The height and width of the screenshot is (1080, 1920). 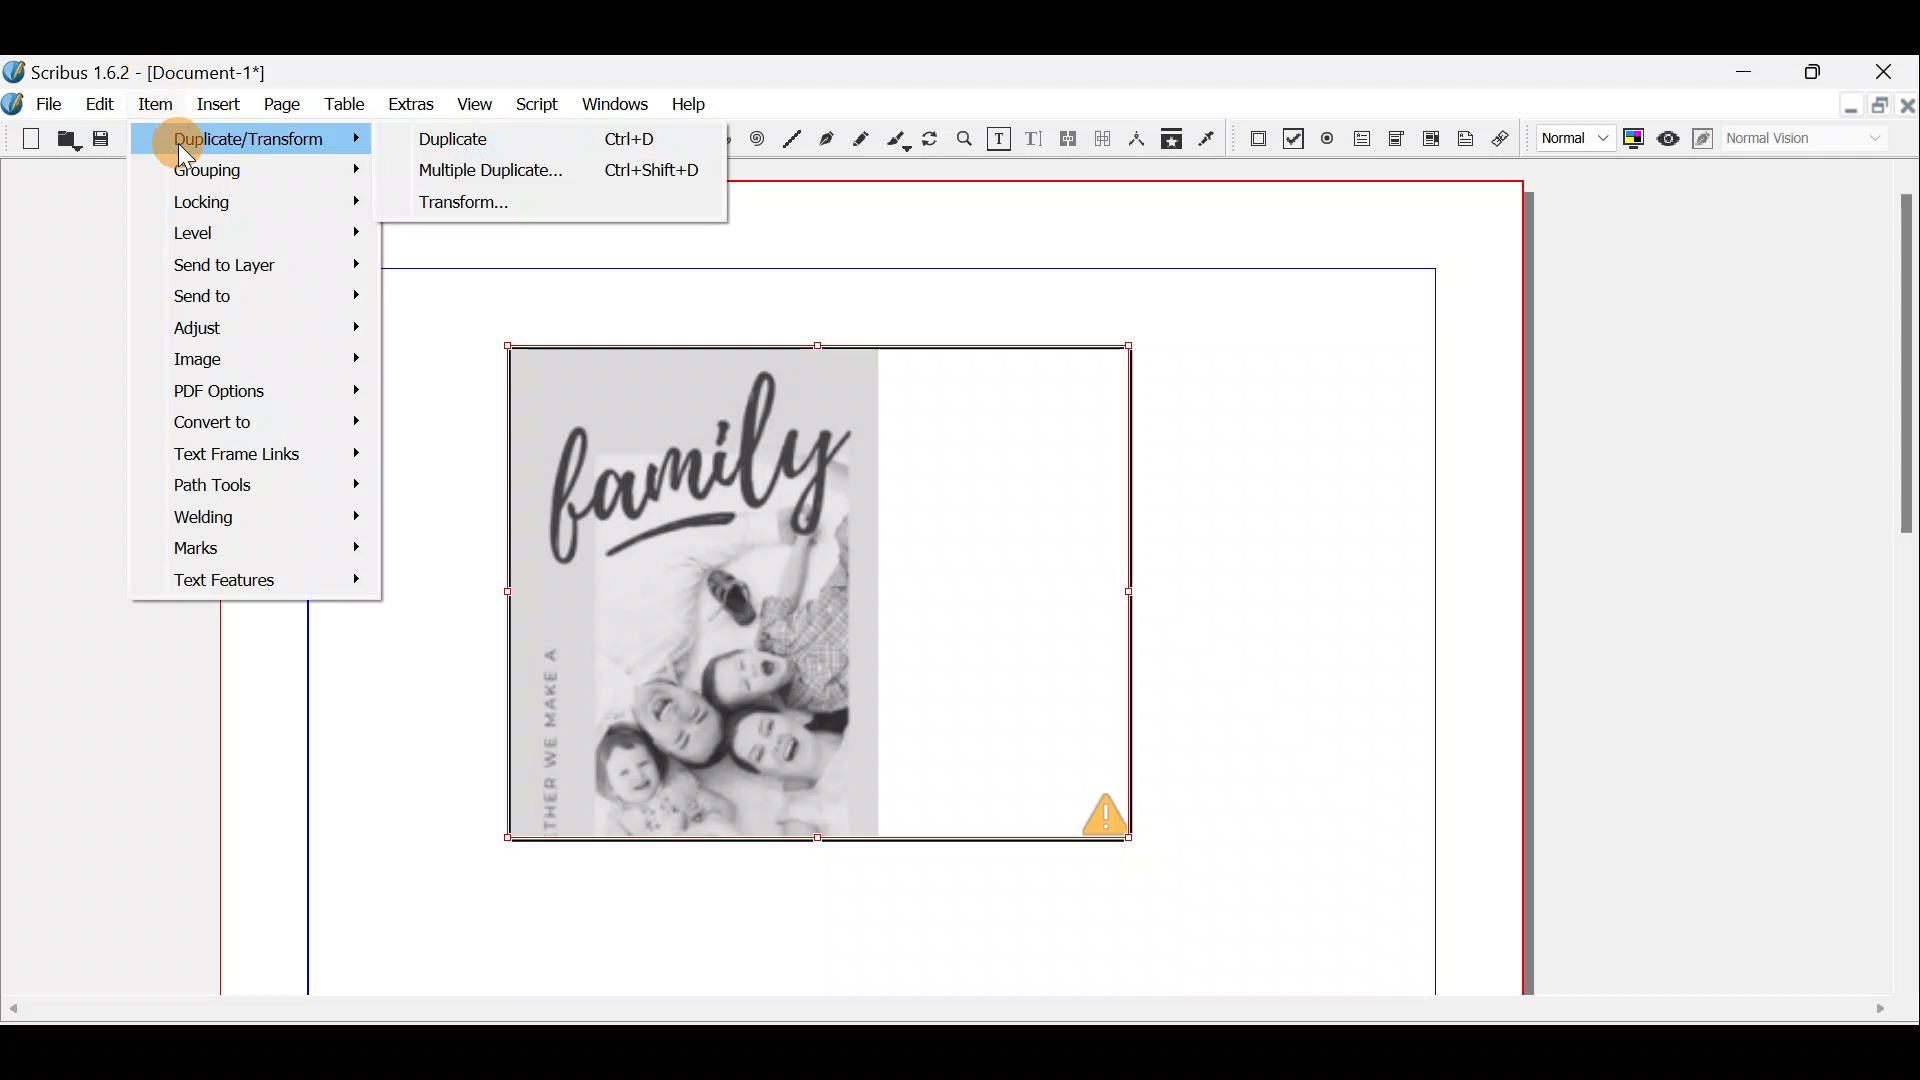 What do you see at coordinates (899, 141) in the screenshot?
I see `Calligraphic line` at bounding box center [899, 141].